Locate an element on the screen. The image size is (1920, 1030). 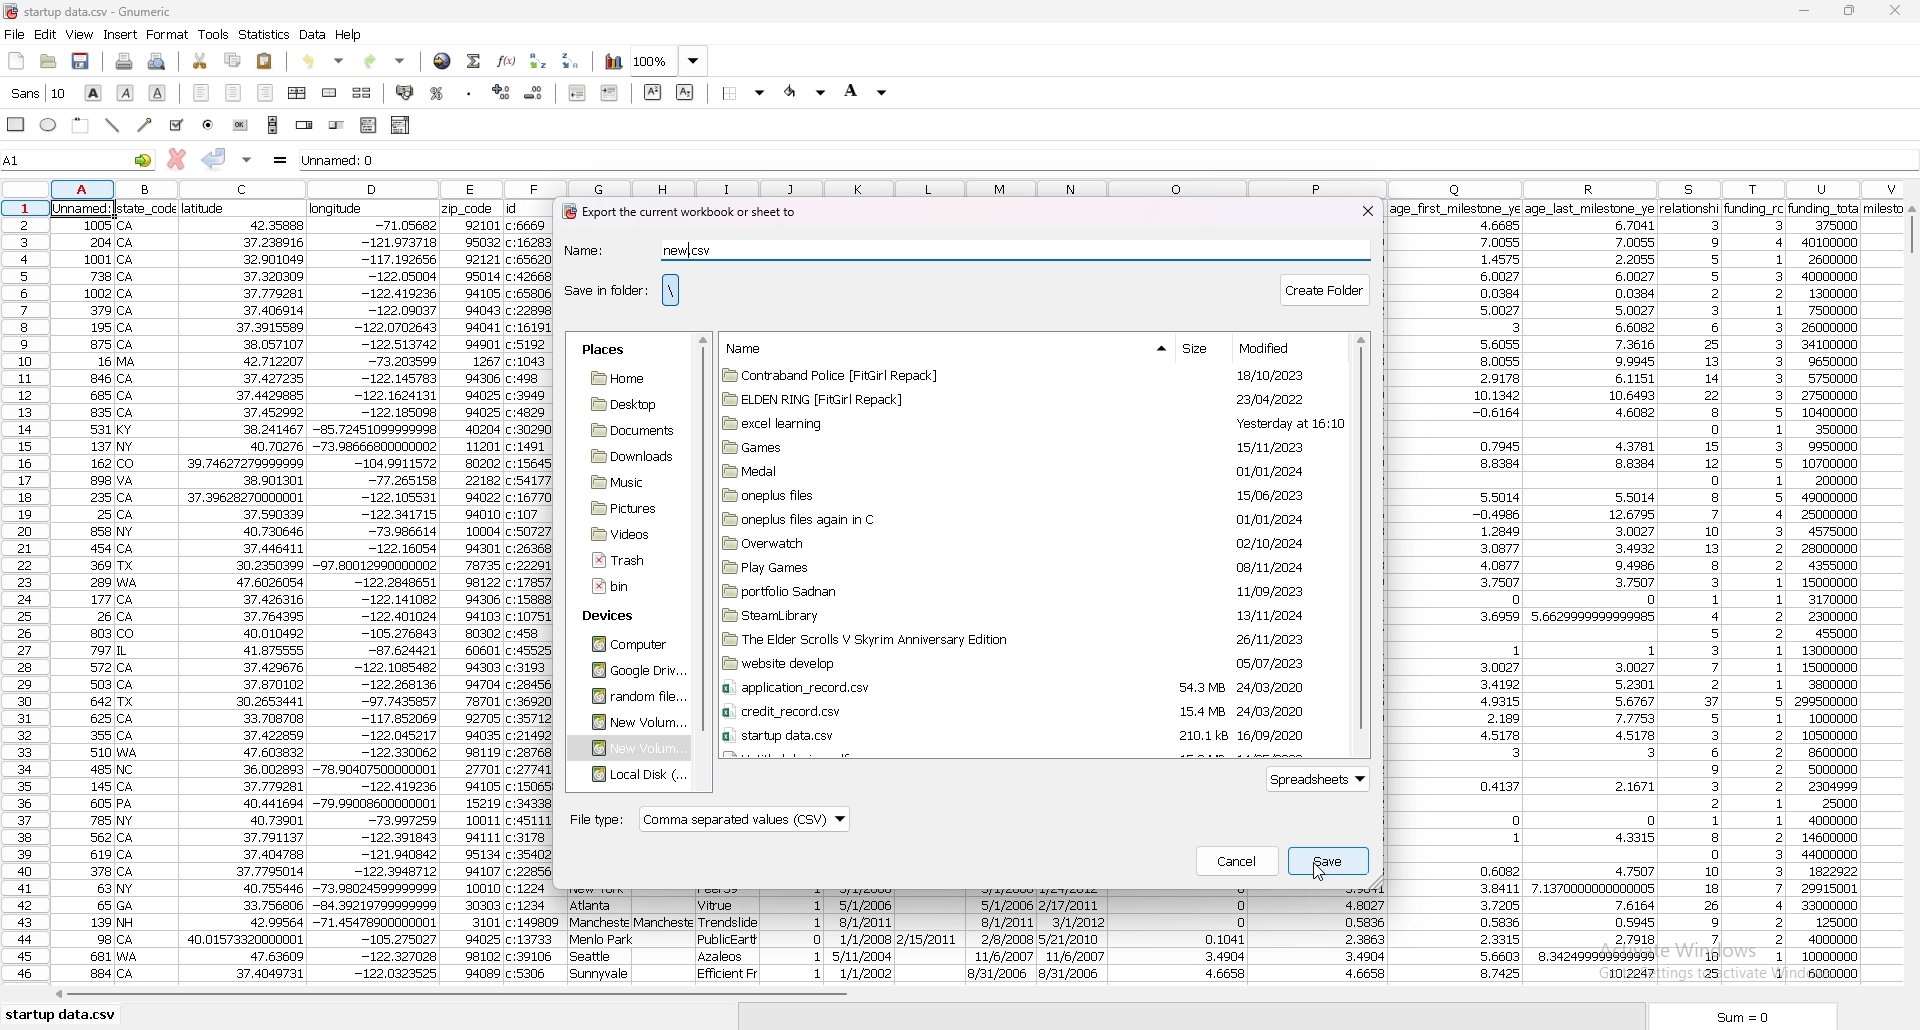
data is located at coordinates (376, 592).